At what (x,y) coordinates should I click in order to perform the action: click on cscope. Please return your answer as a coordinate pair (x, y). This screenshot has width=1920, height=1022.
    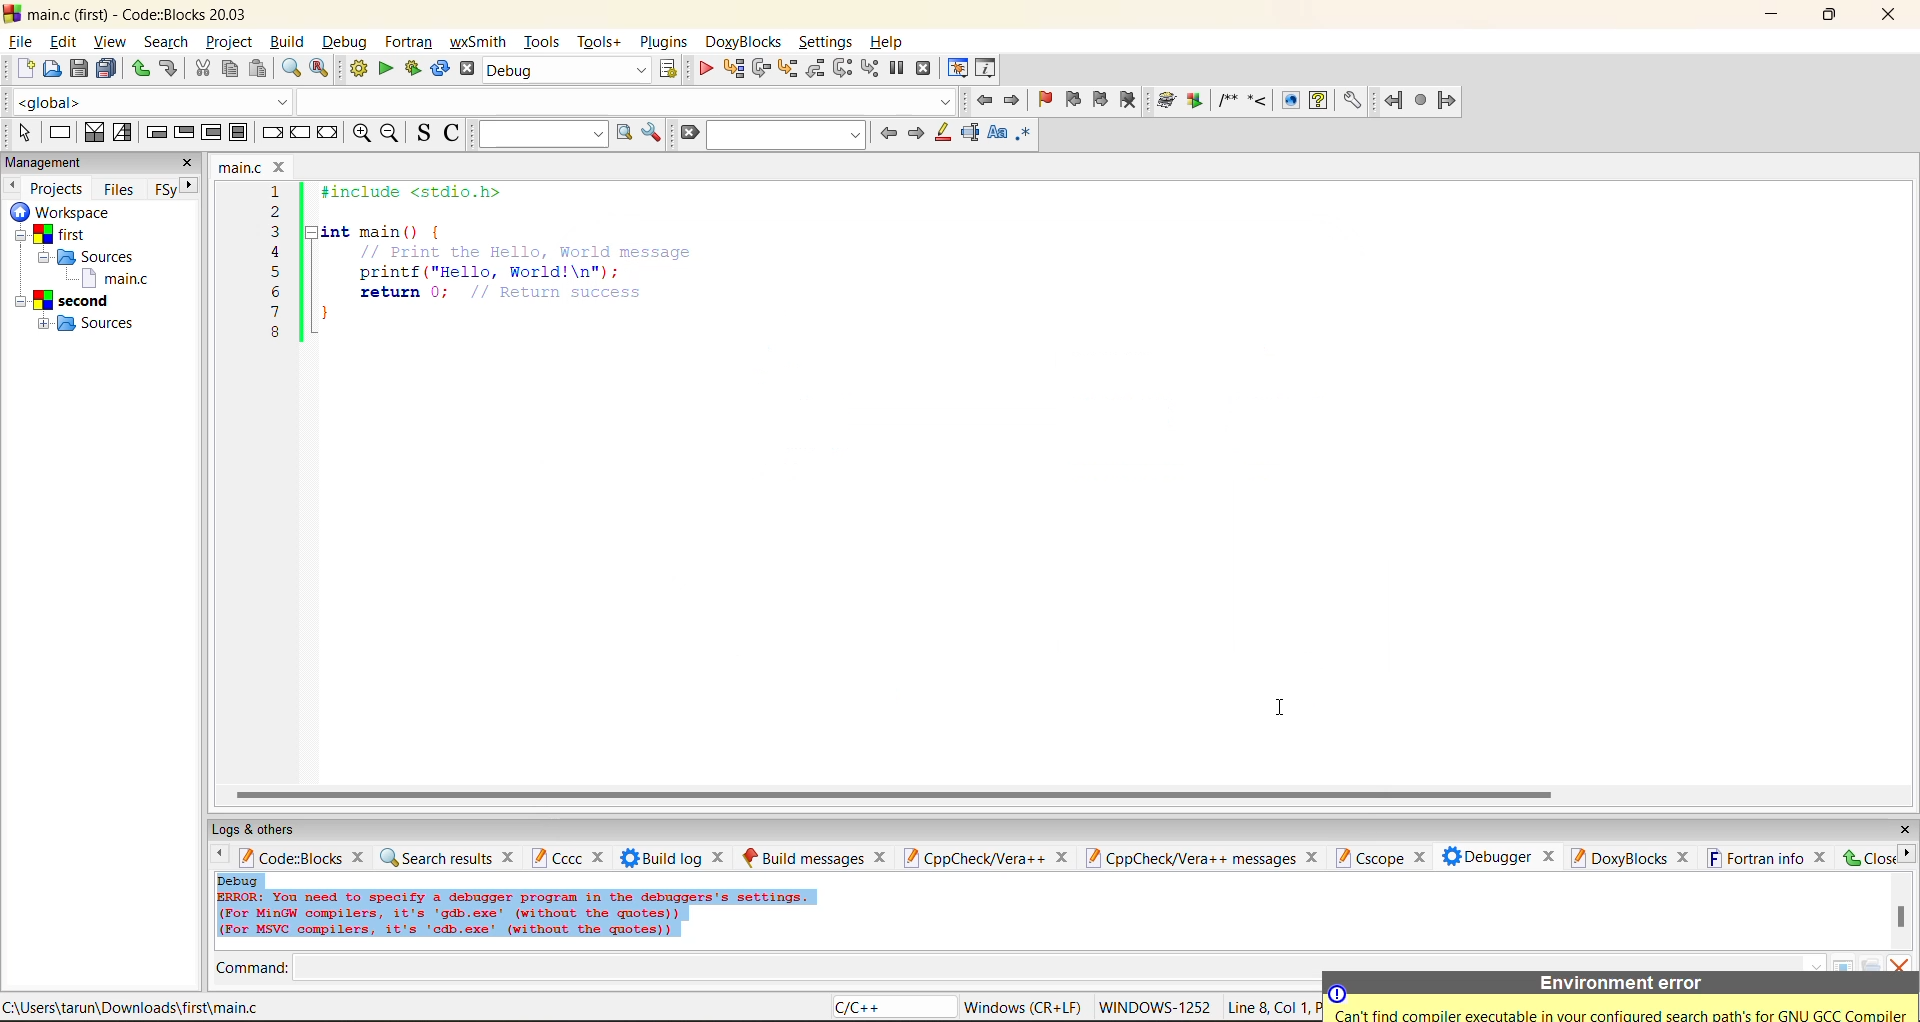
    Looking at the image, I should click on (1368, 856).